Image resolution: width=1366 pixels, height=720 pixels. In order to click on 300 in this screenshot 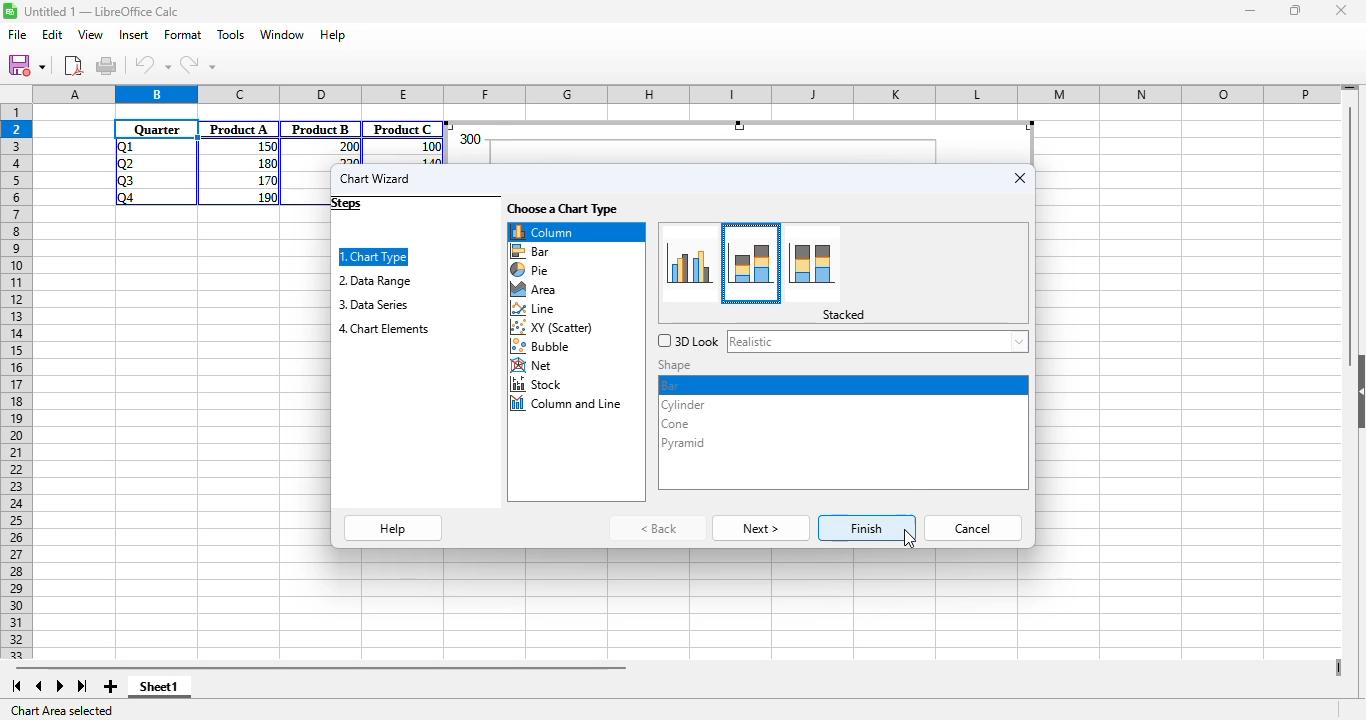, I will do `click(469, 139)`.